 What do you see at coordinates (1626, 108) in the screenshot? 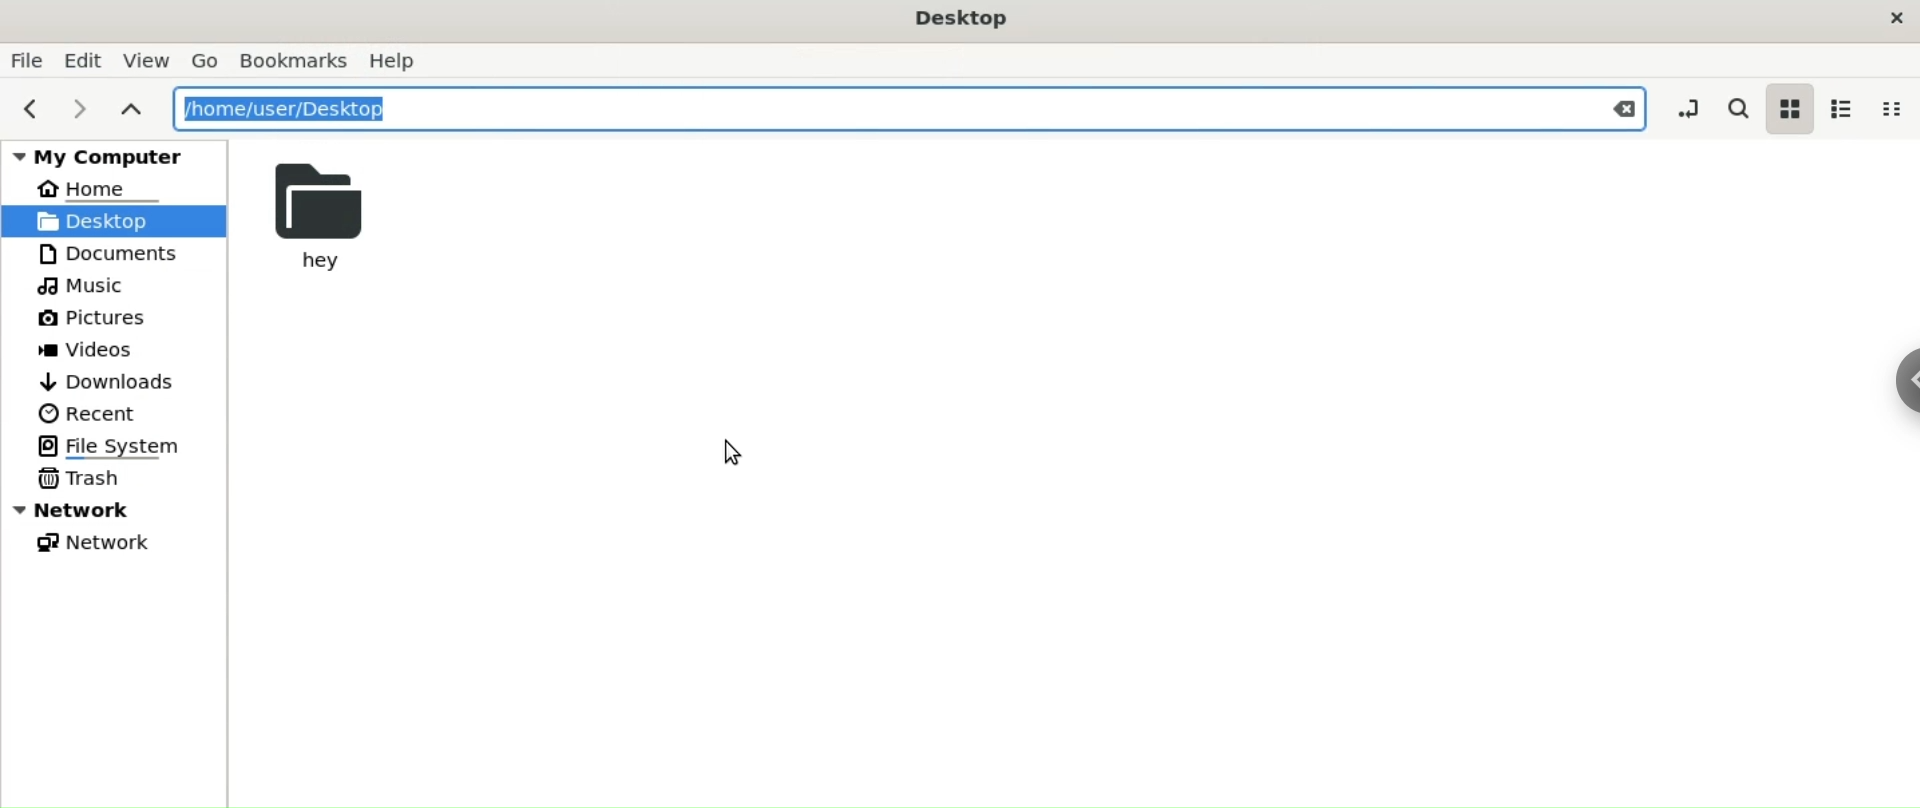
I see `Close` at bounding box center [1626, 108].